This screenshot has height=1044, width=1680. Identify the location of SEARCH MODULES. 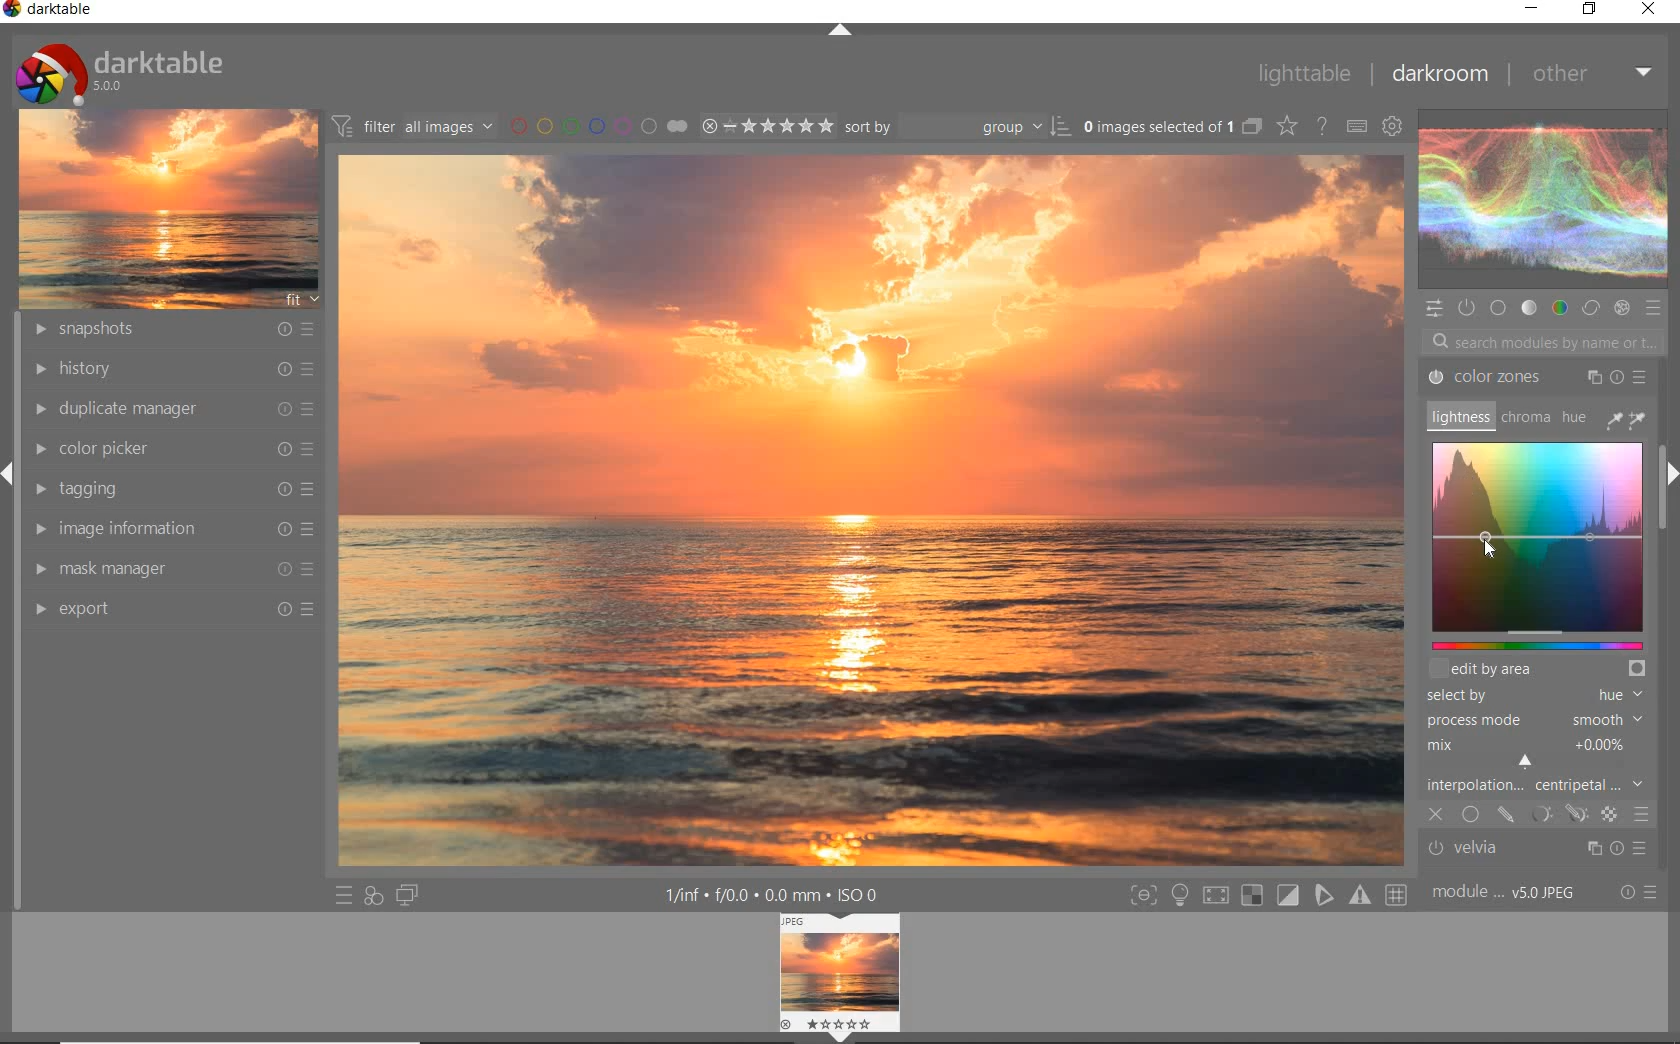
(1544, 341).